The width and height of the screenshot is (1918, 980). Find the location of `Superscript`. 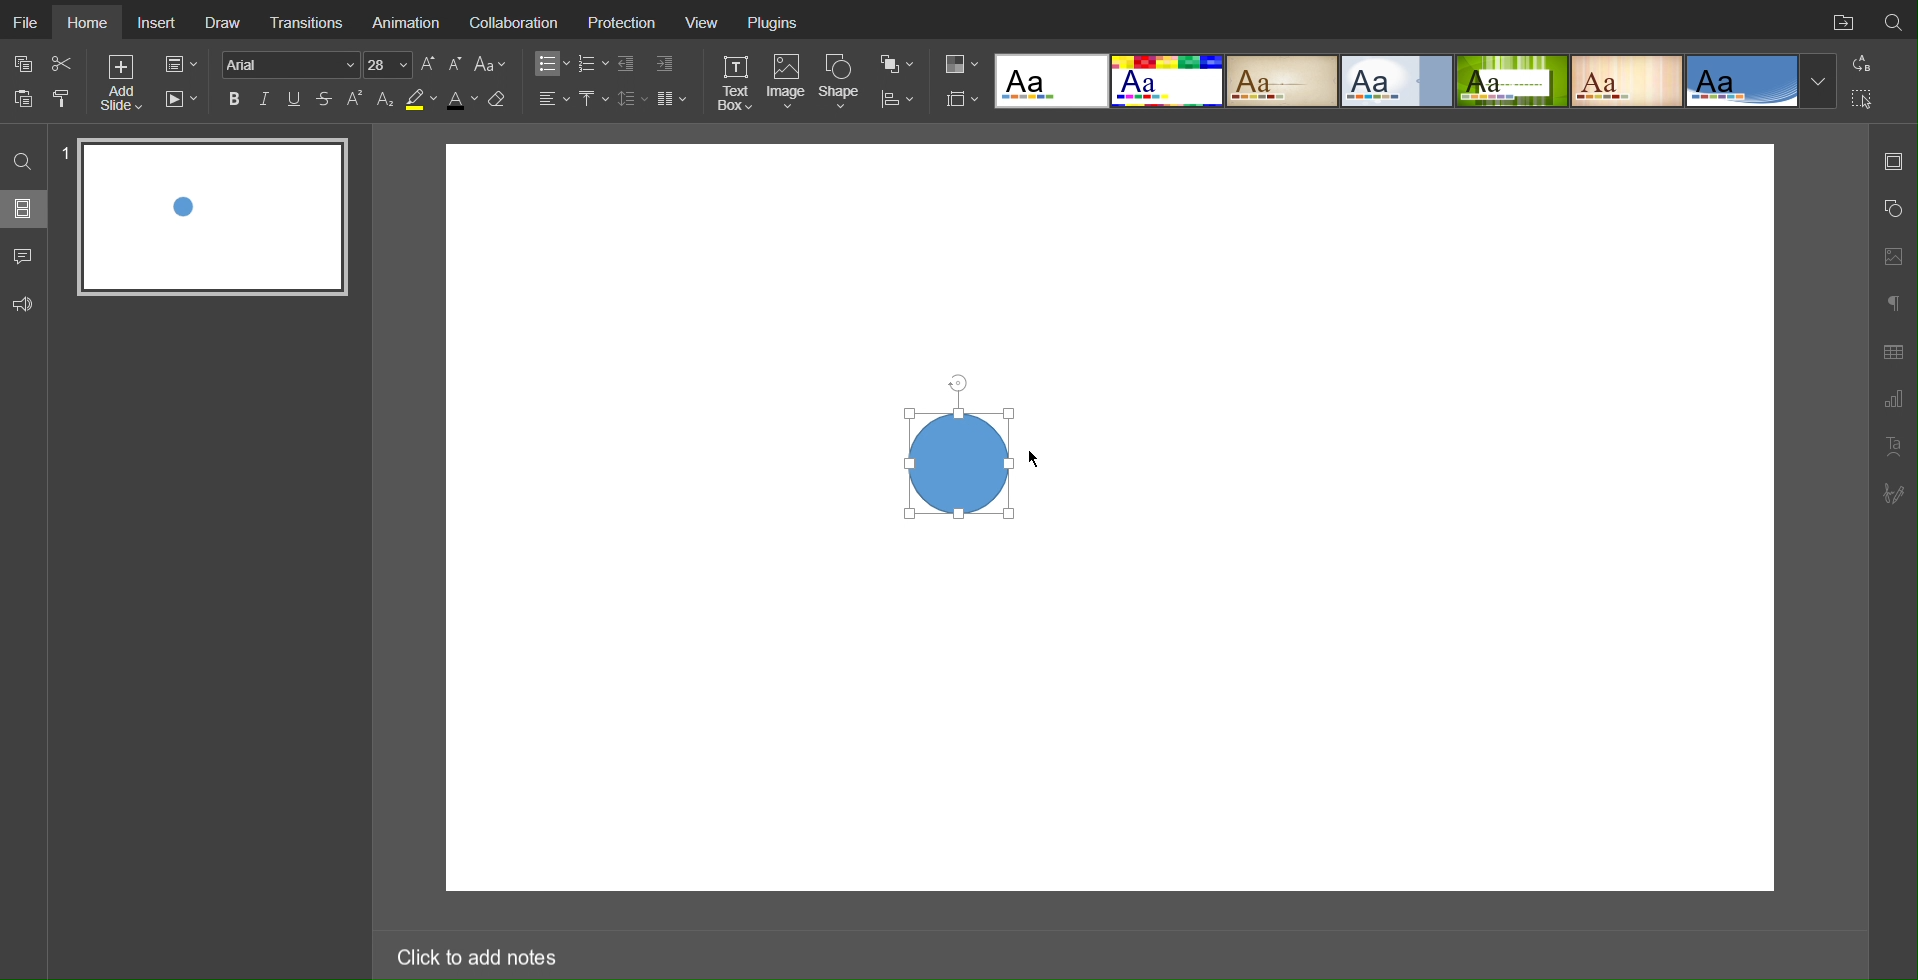

Superscript is located at coordinates (356, 99).